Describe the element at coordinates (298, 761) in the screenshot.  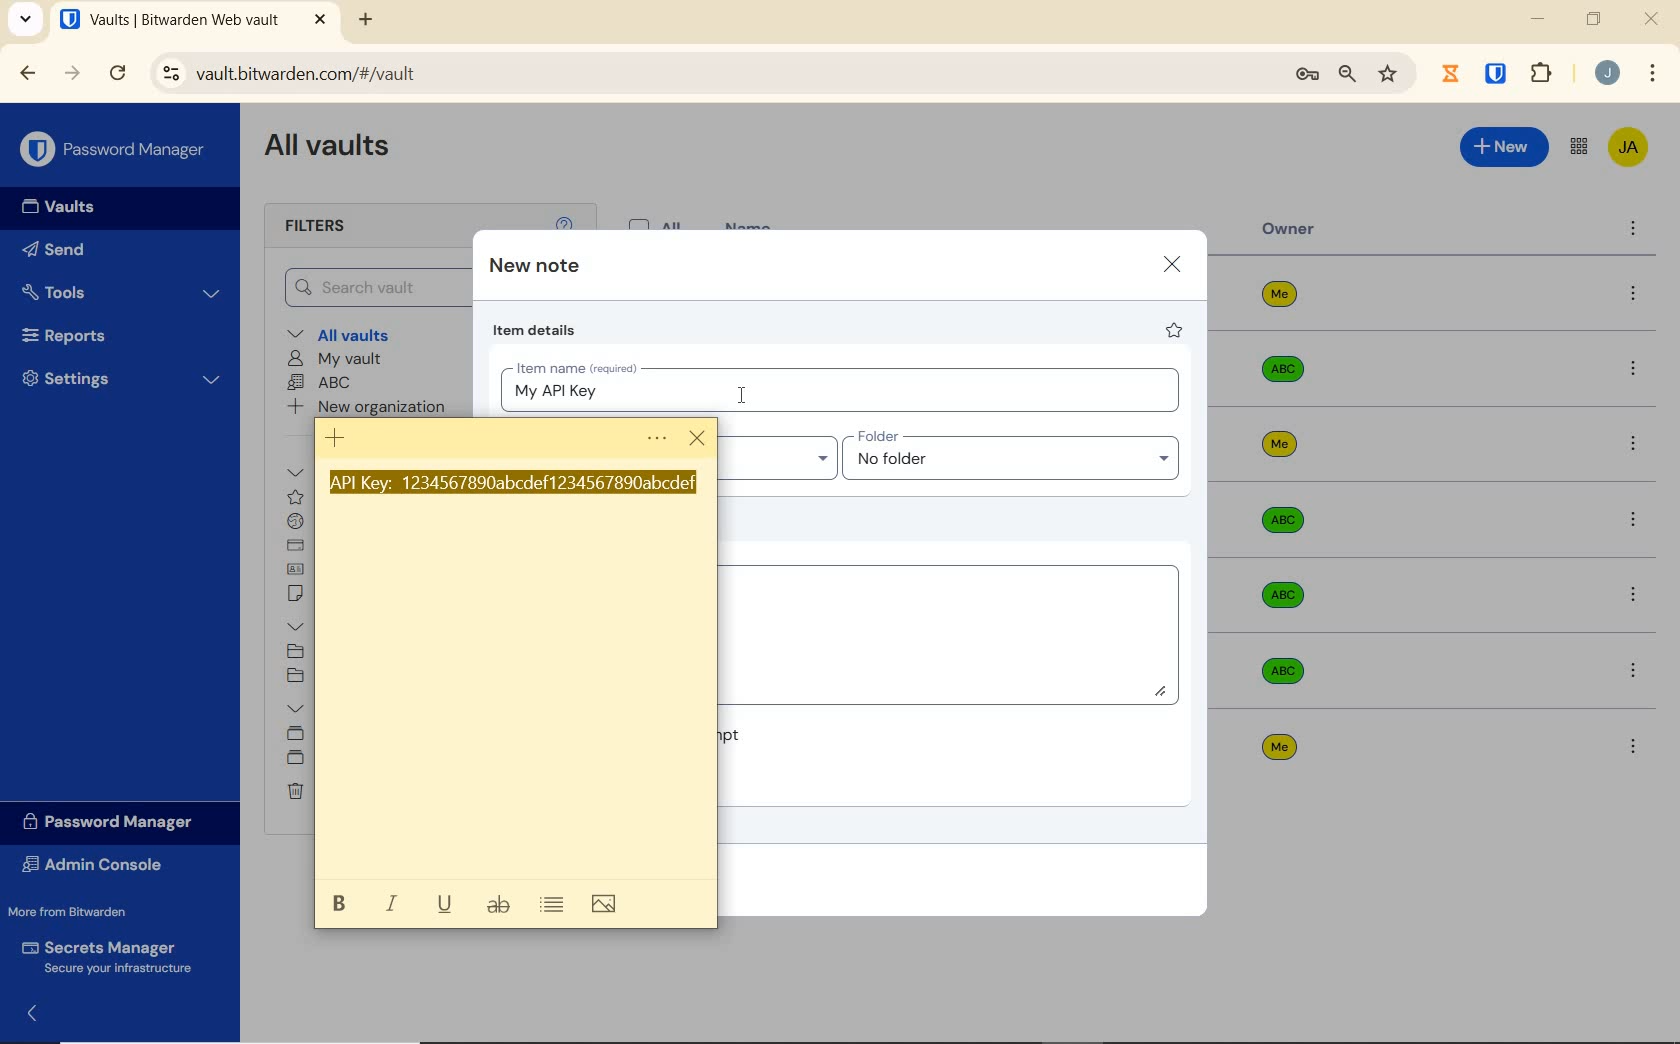
I see `shared folder` at that location.